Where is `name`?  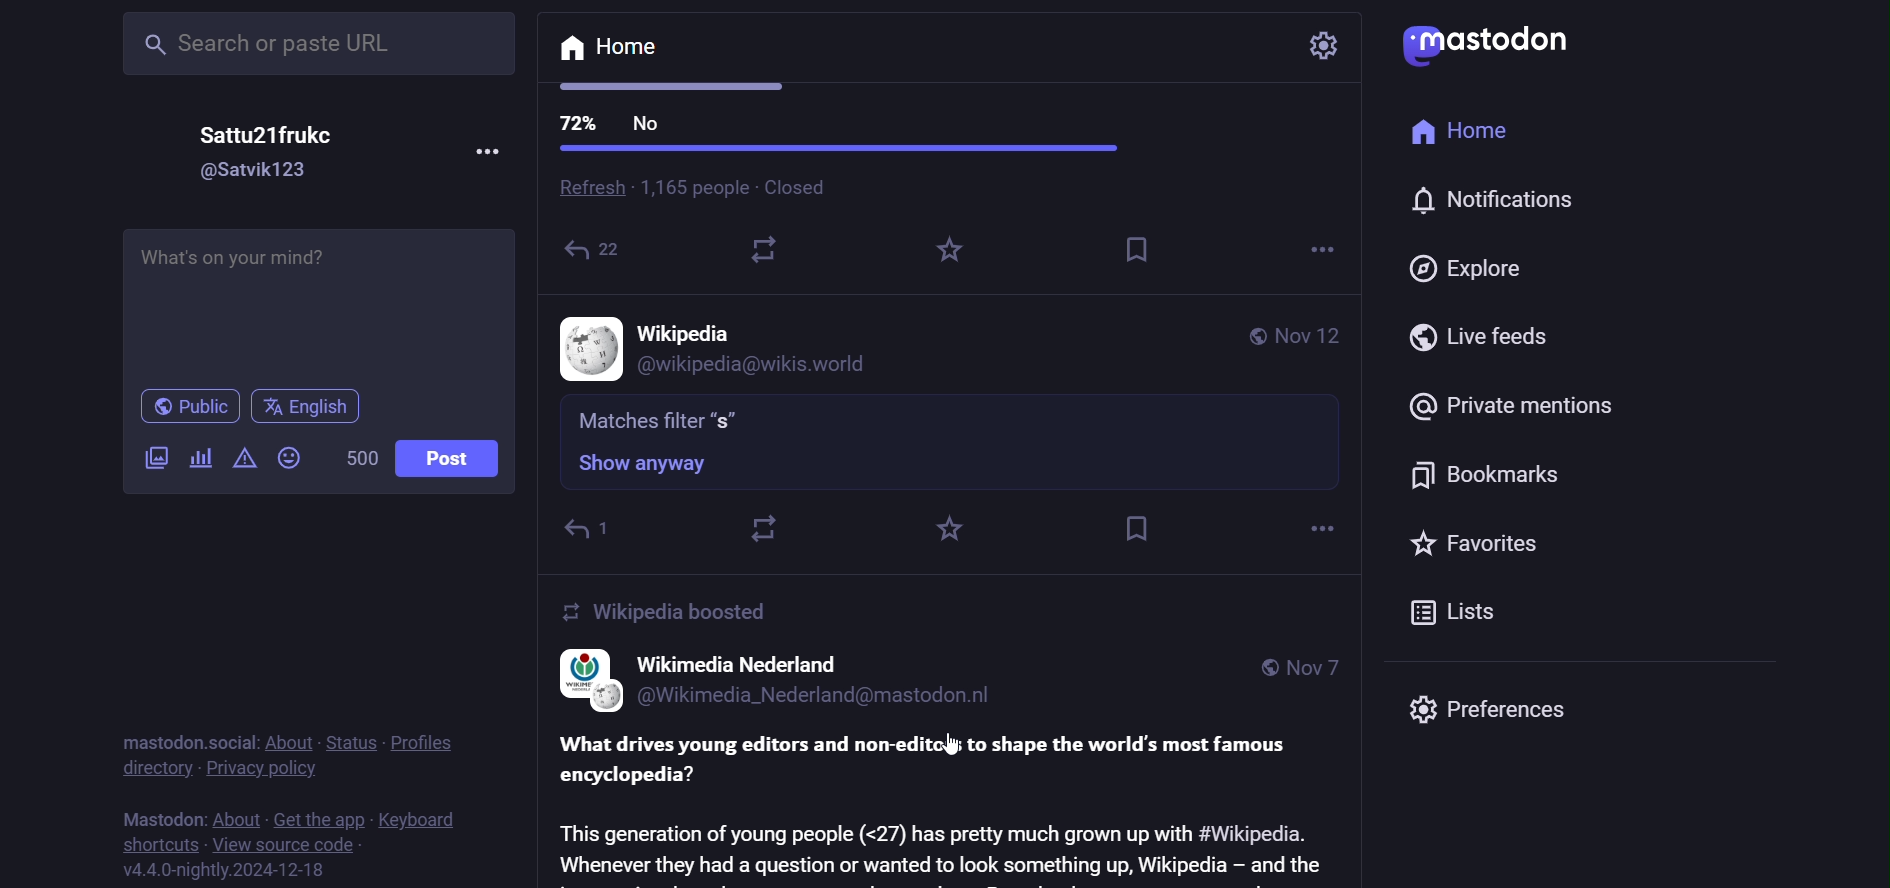
name is located at coordinates (689, 331).